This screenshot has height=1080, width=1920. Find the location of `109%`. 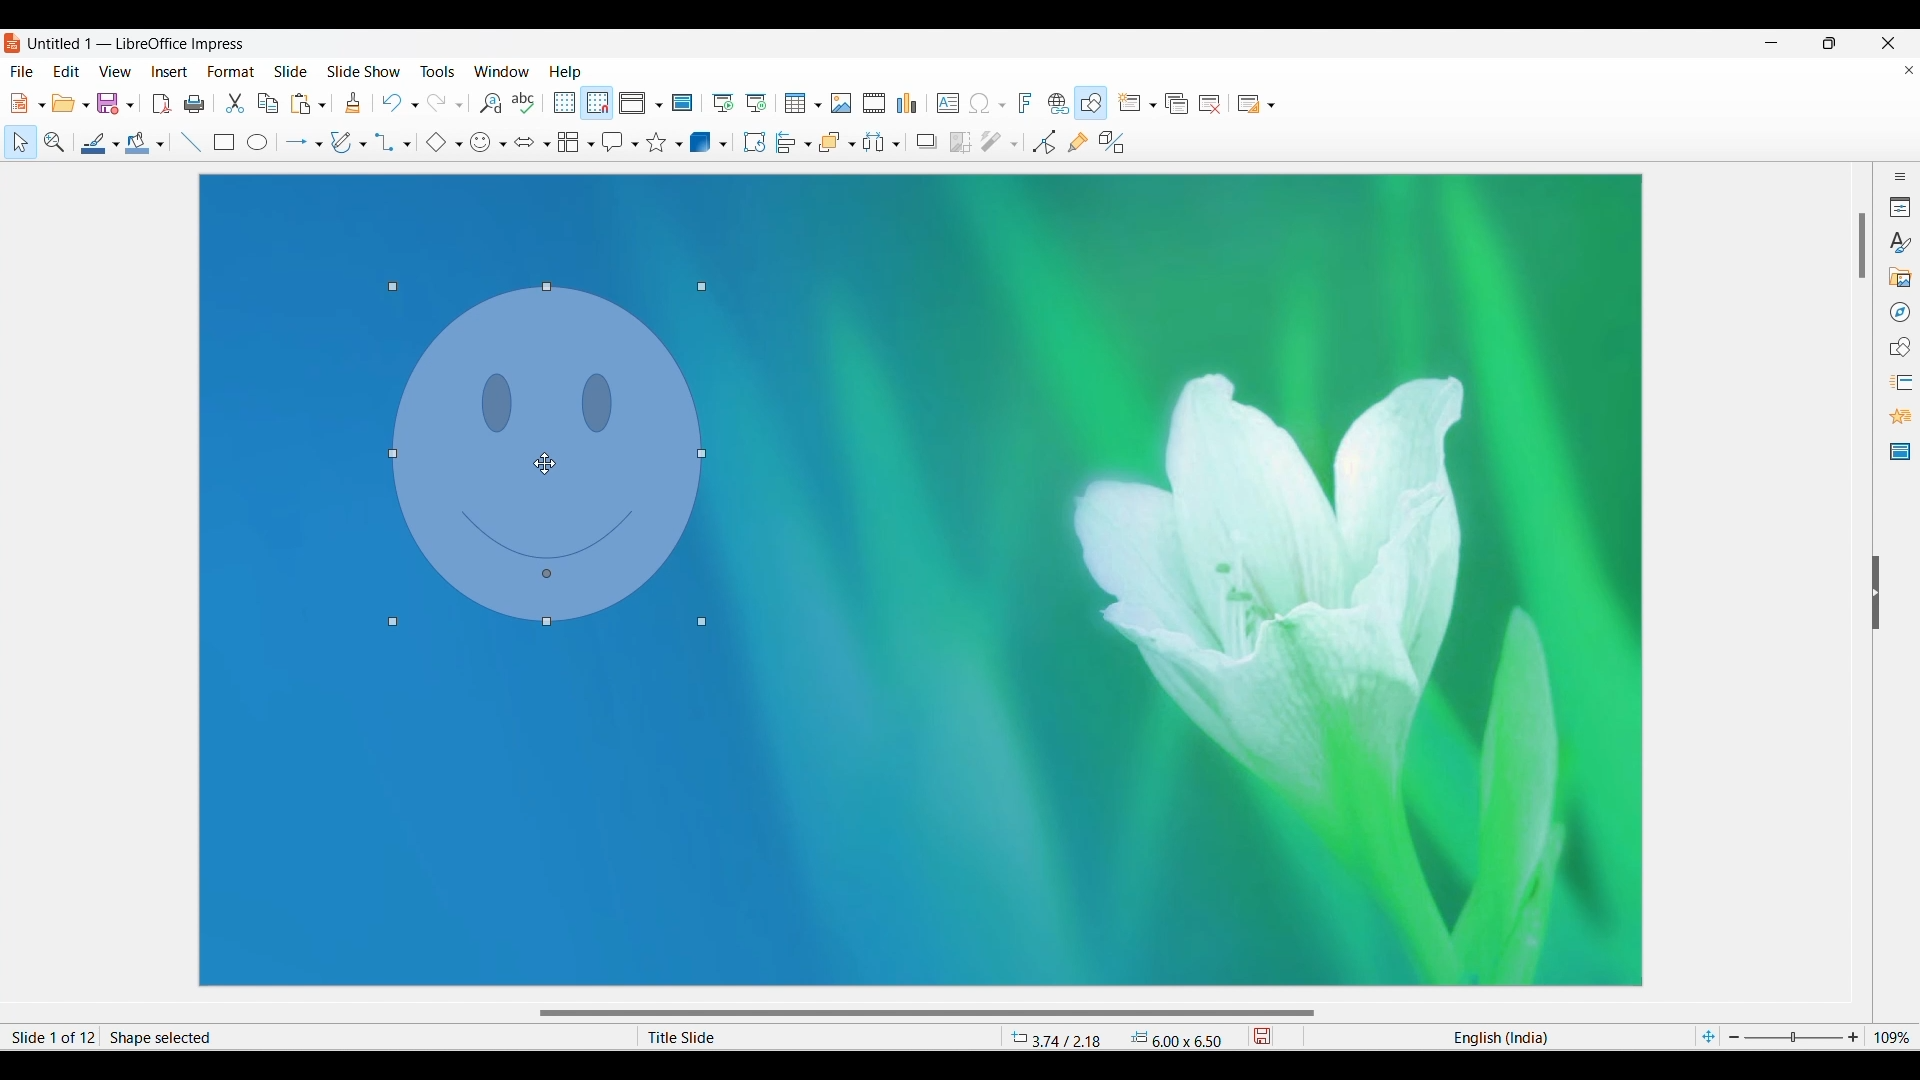

109% is located at coordinates (1895, 1037).